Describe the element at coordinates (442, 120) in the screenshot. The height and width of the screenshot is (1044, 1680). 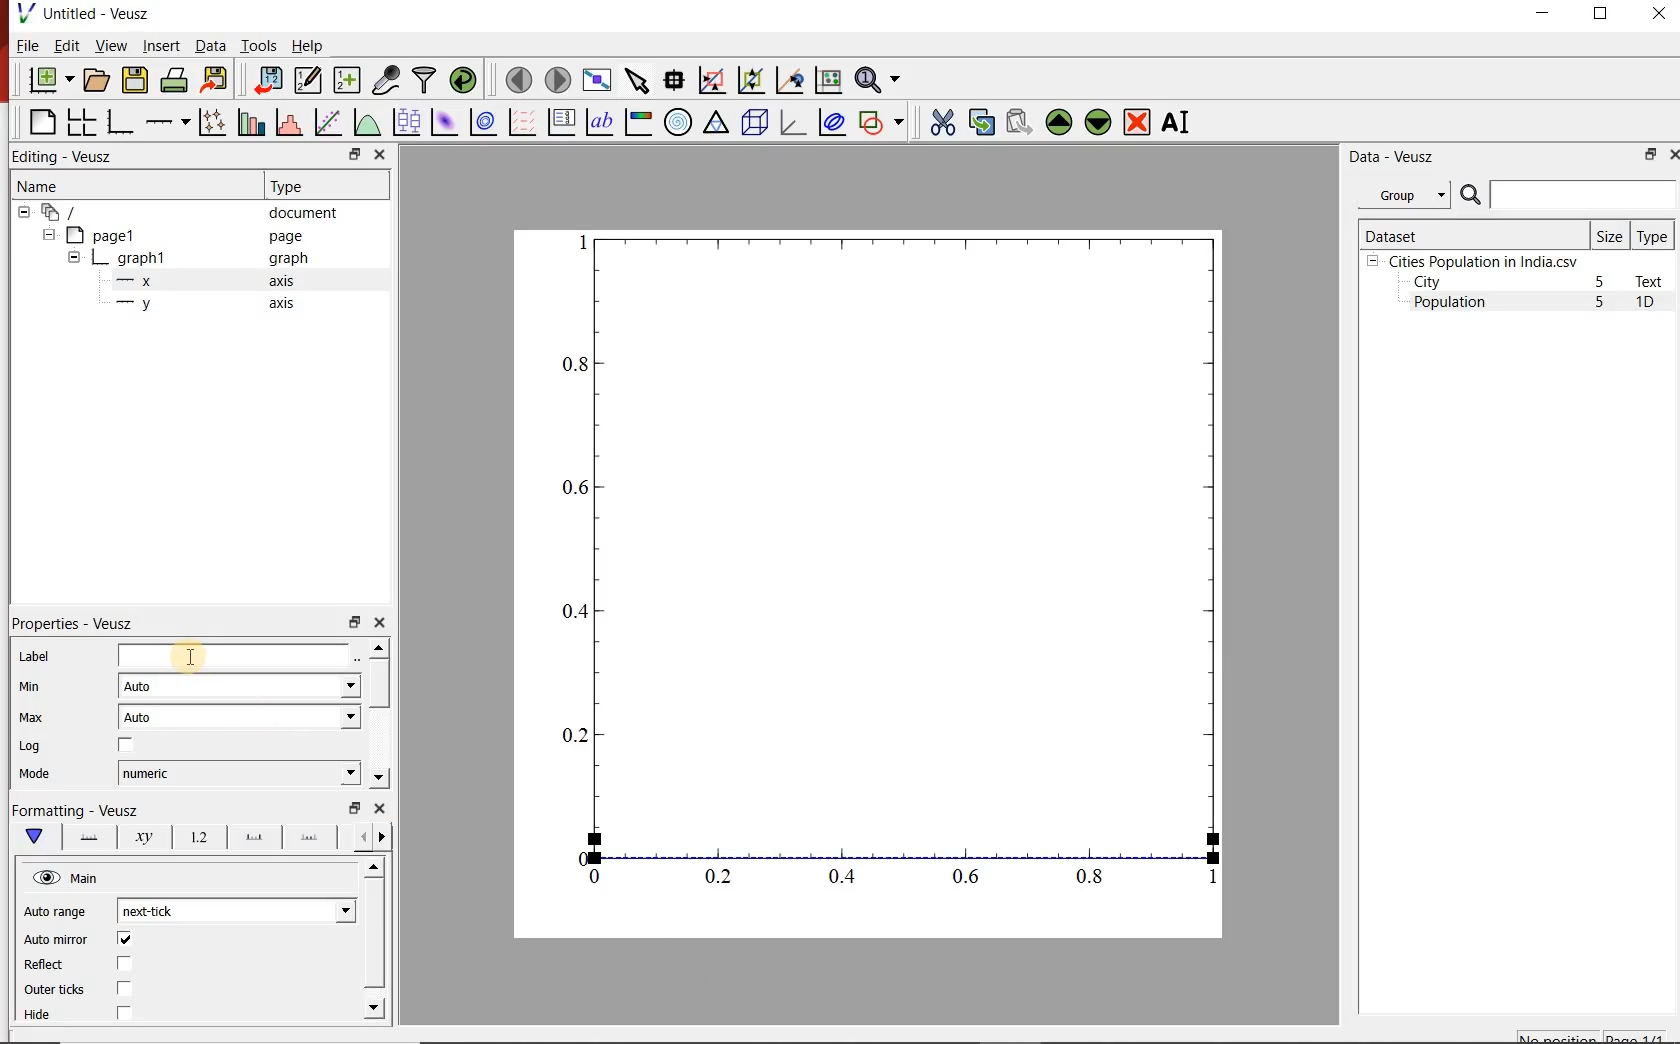
I see `plot a 2d dataset as an image` at that location.